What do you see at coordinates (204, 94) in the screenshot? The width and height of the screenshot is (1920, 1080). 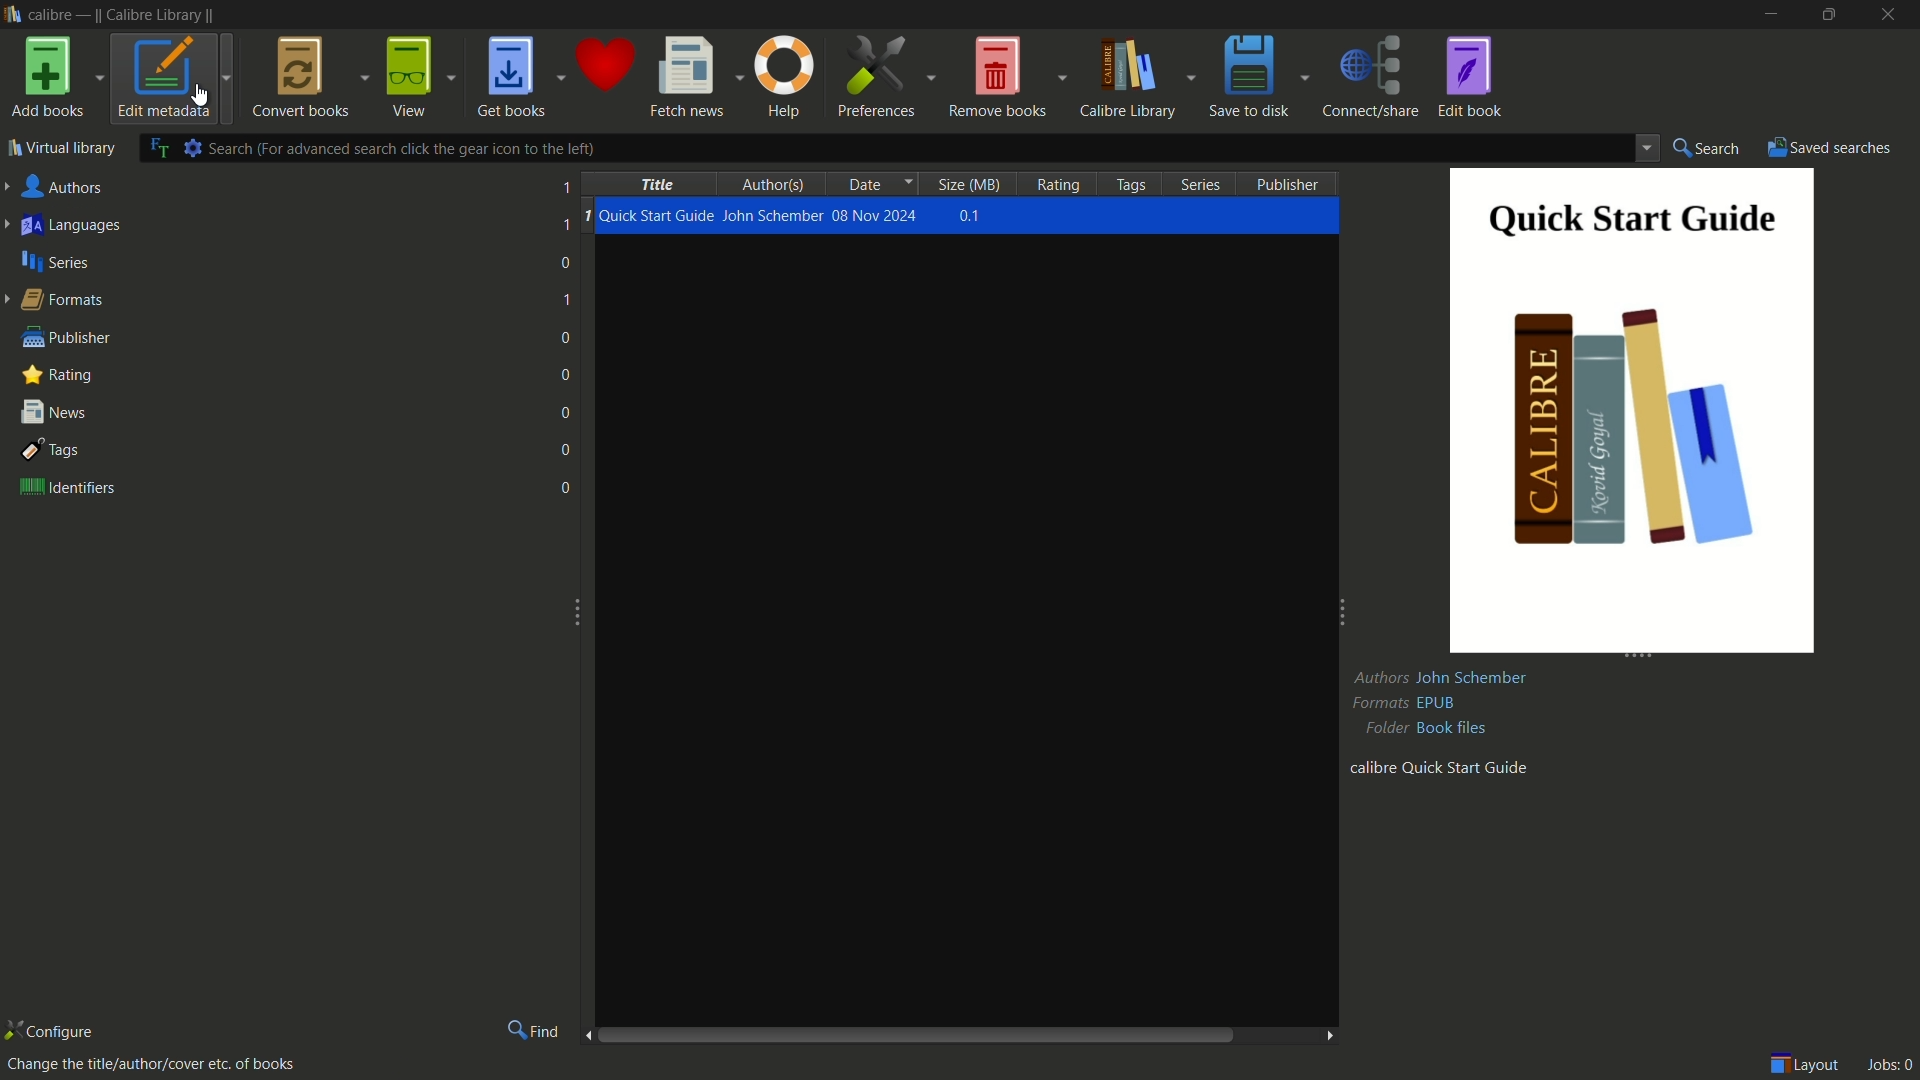 I see `cursor` at bounding box center [204, 94].